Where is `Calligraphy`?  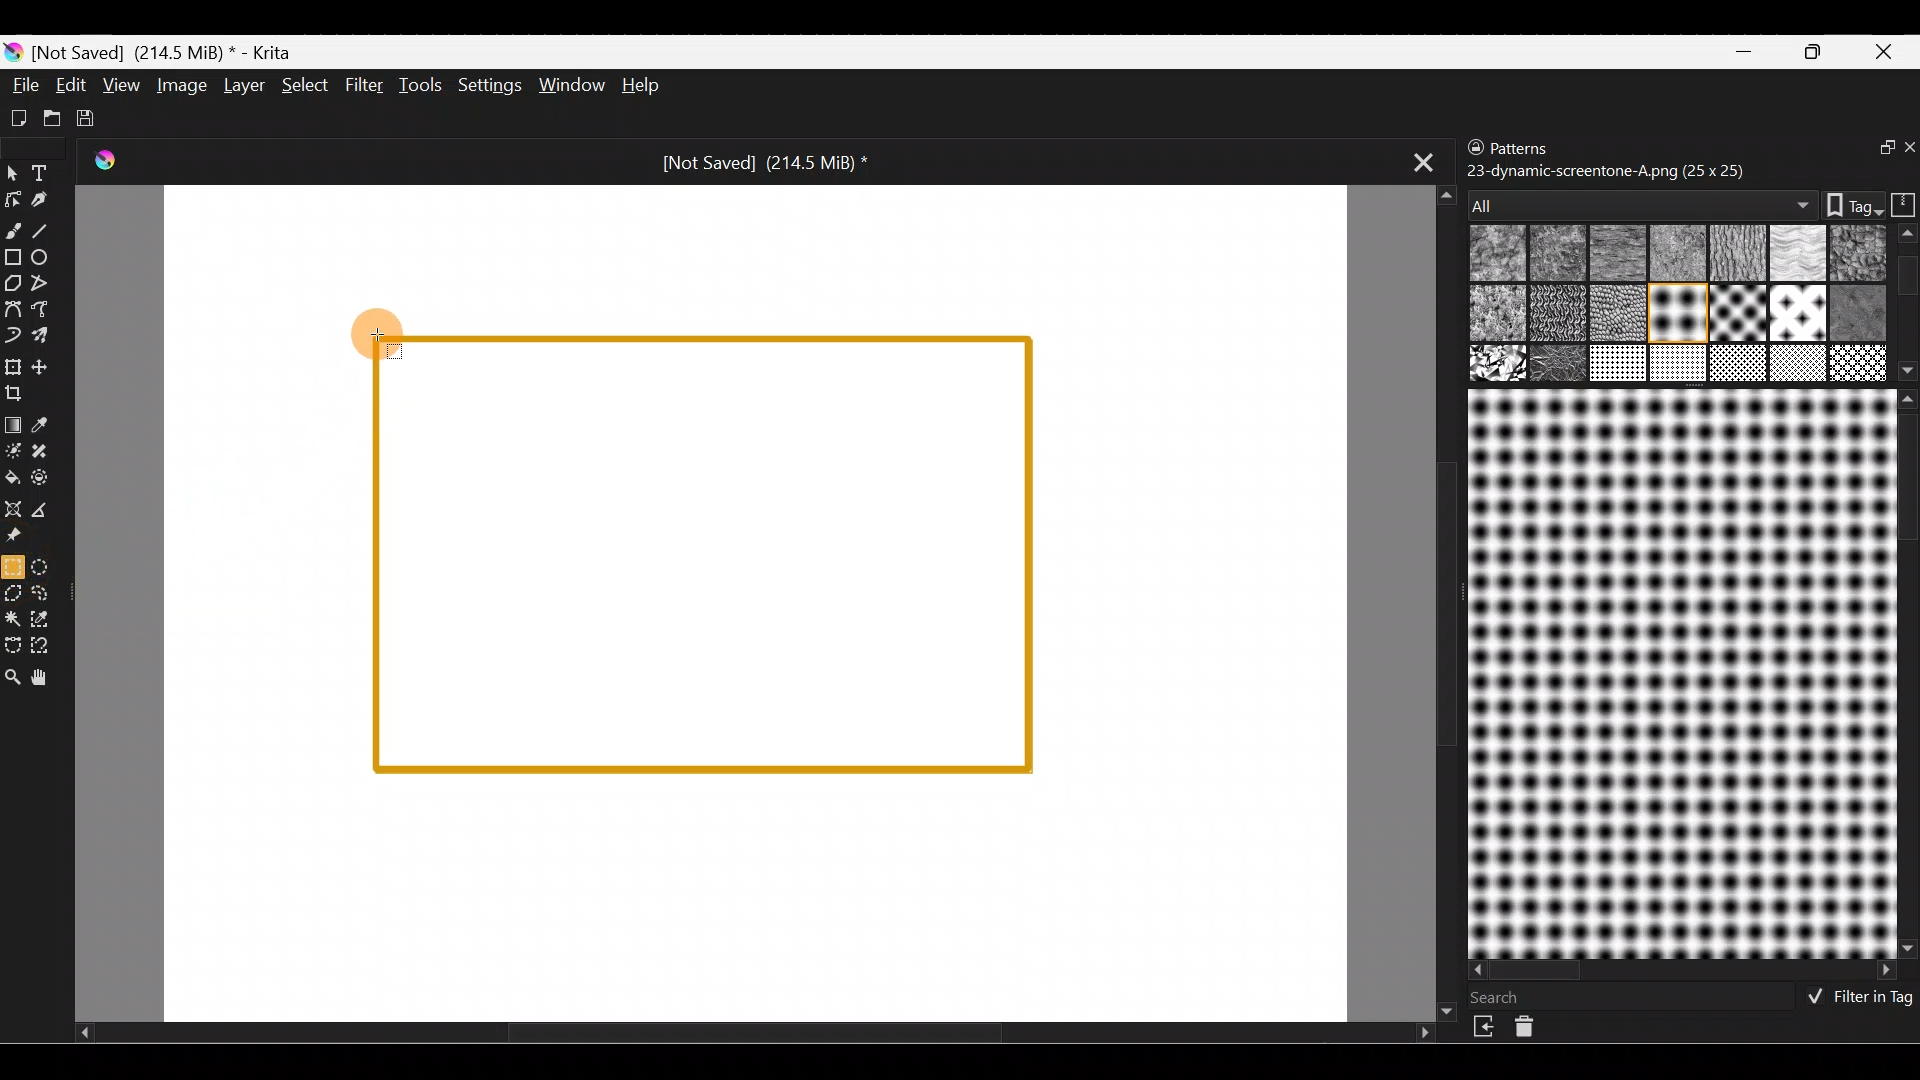 Calligraphy is located at coordinates (43, 199).